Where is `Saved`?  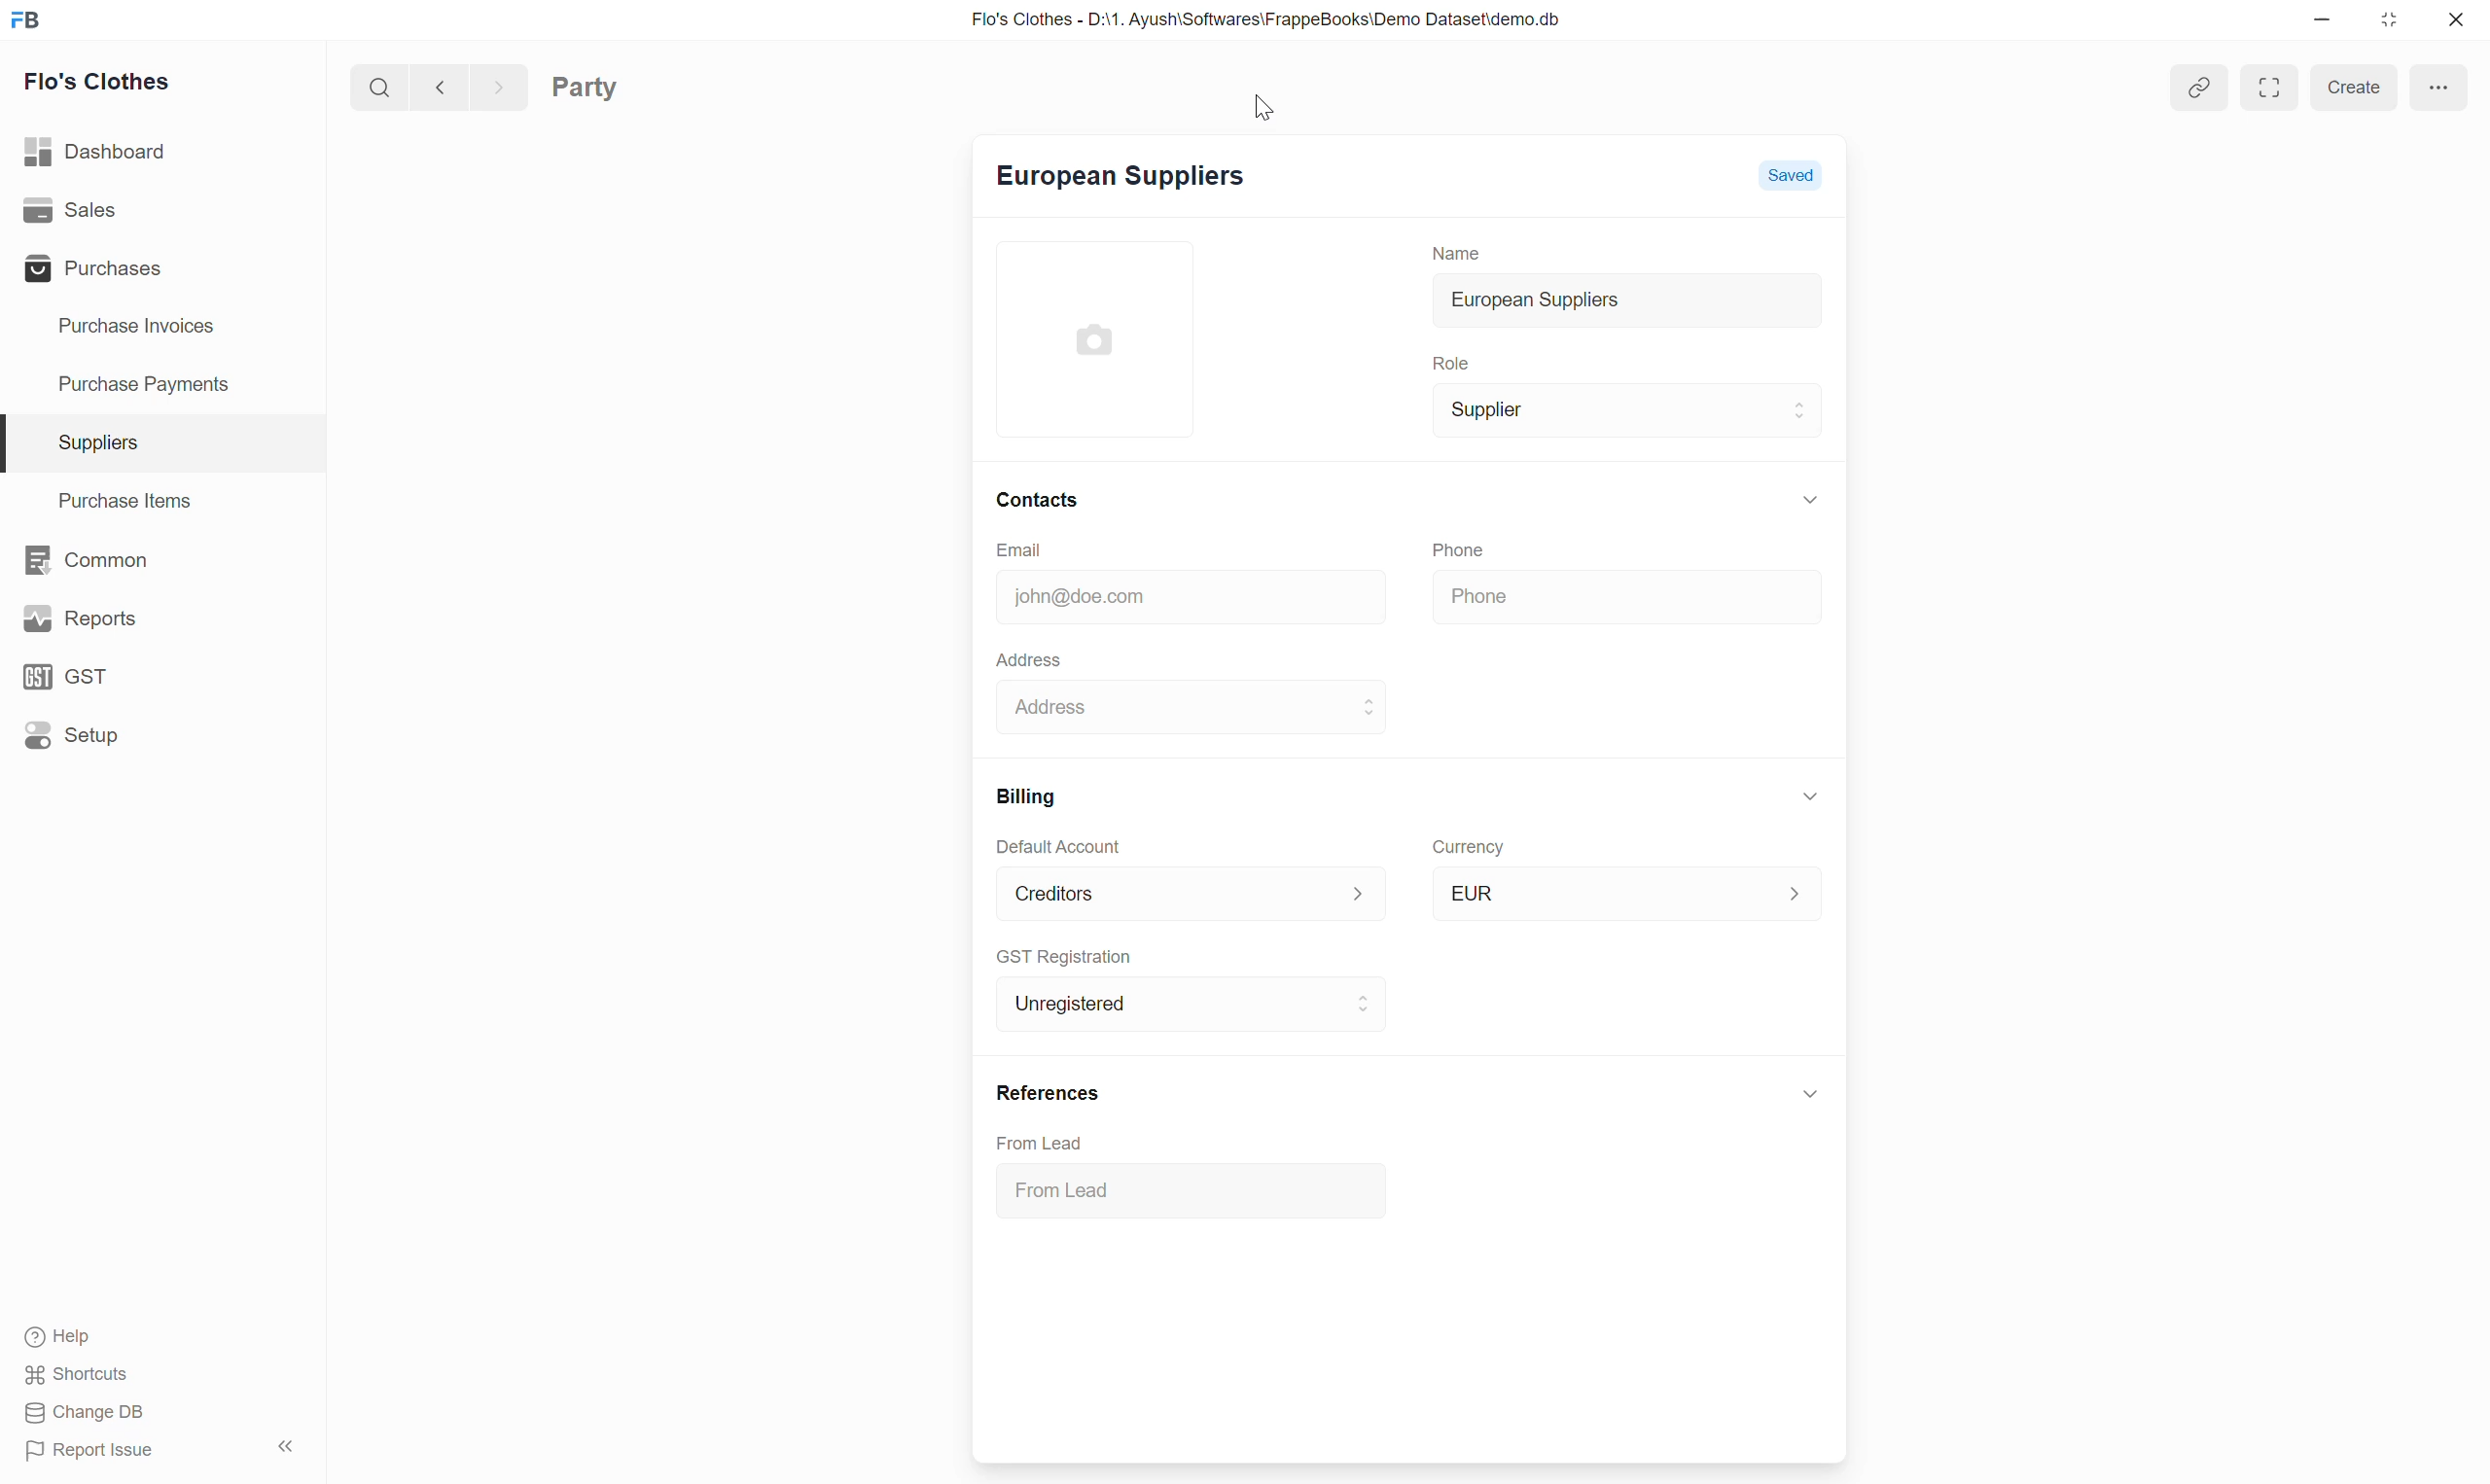
Saved is located at coordinates (1799, 178).